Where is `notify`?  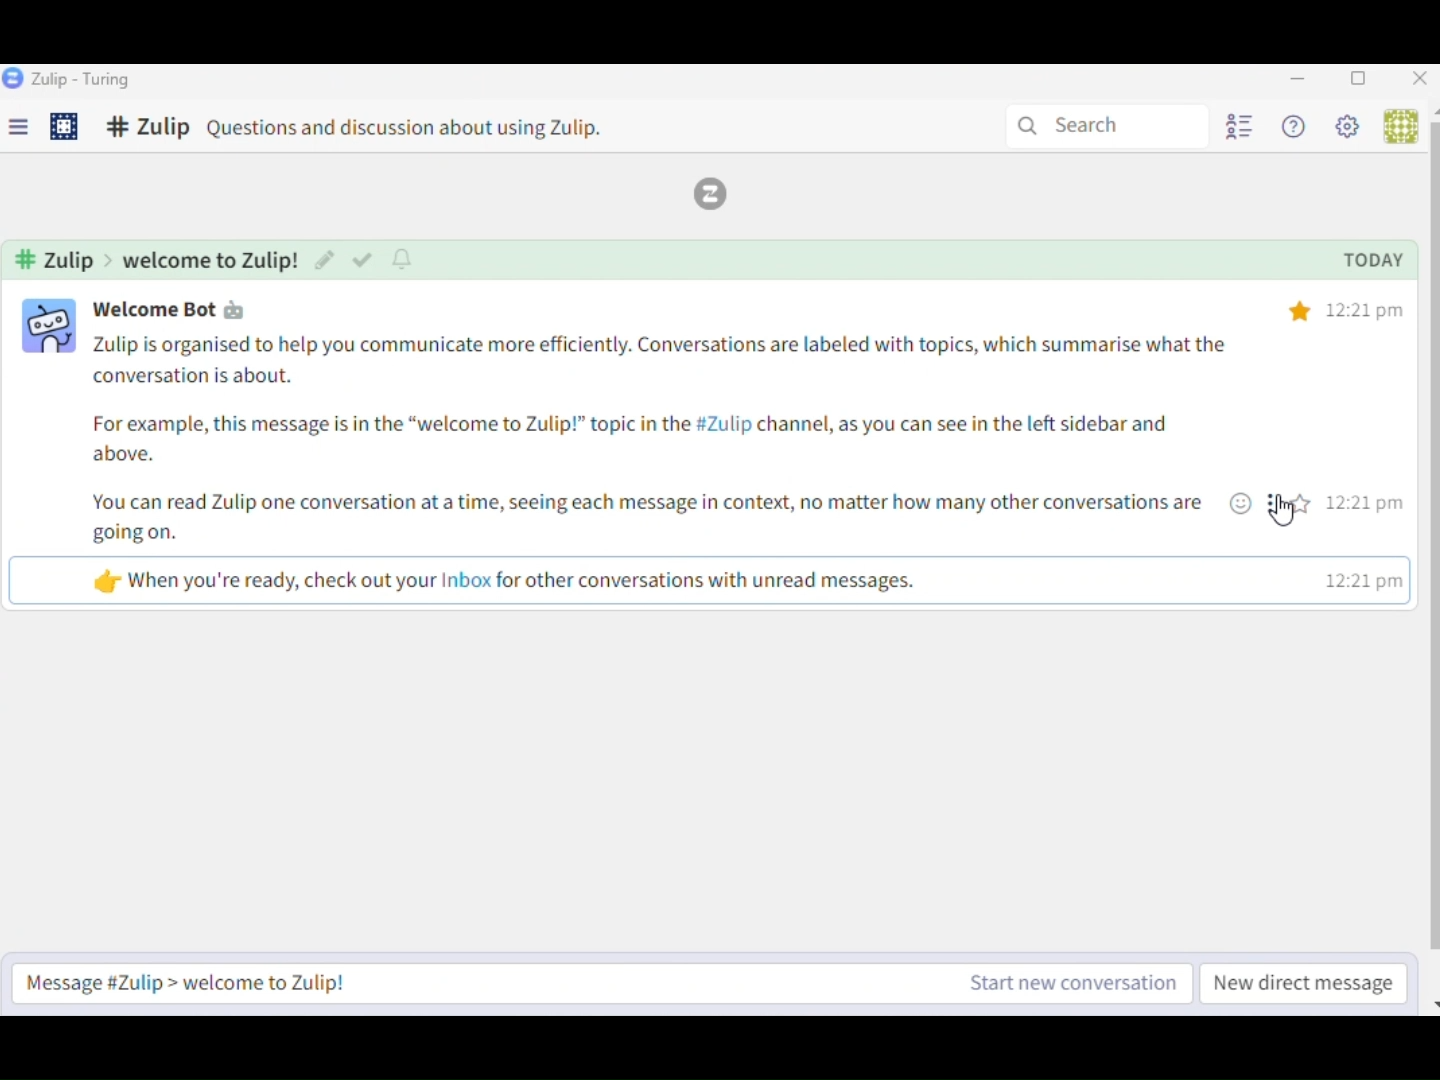 notify is located at coordinates (405, 259).